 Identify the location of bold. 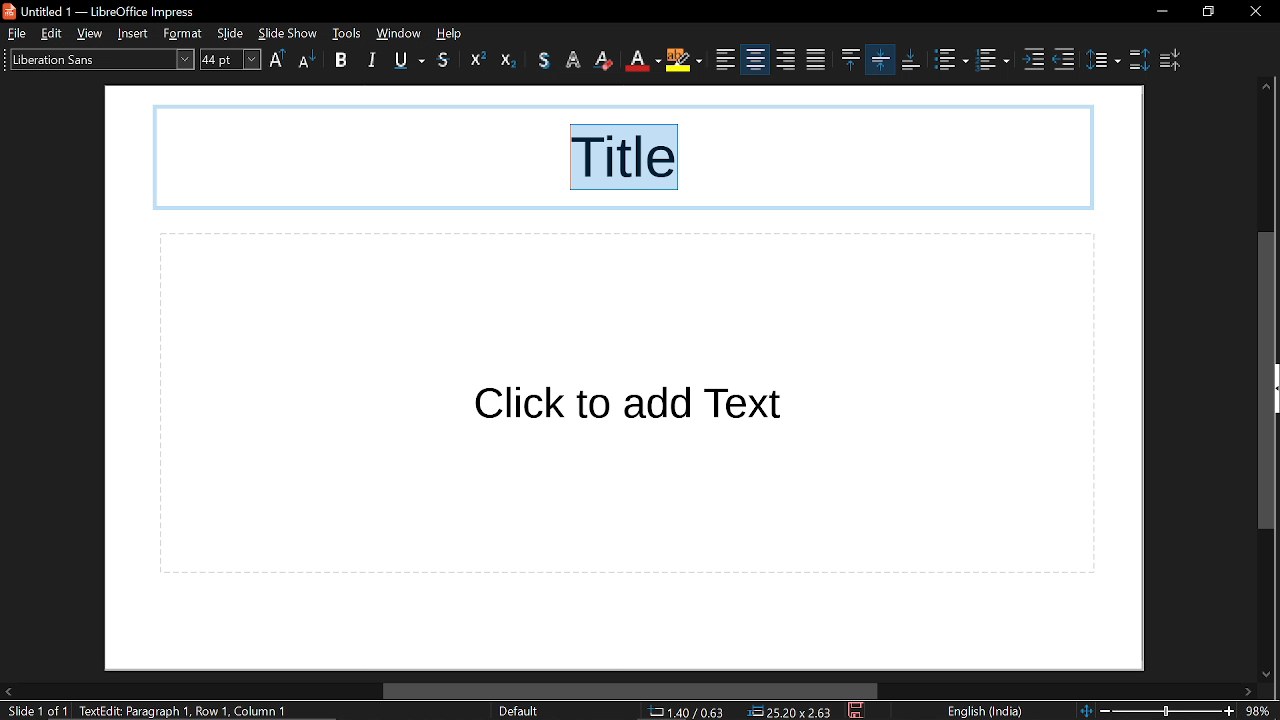
(341, 62).